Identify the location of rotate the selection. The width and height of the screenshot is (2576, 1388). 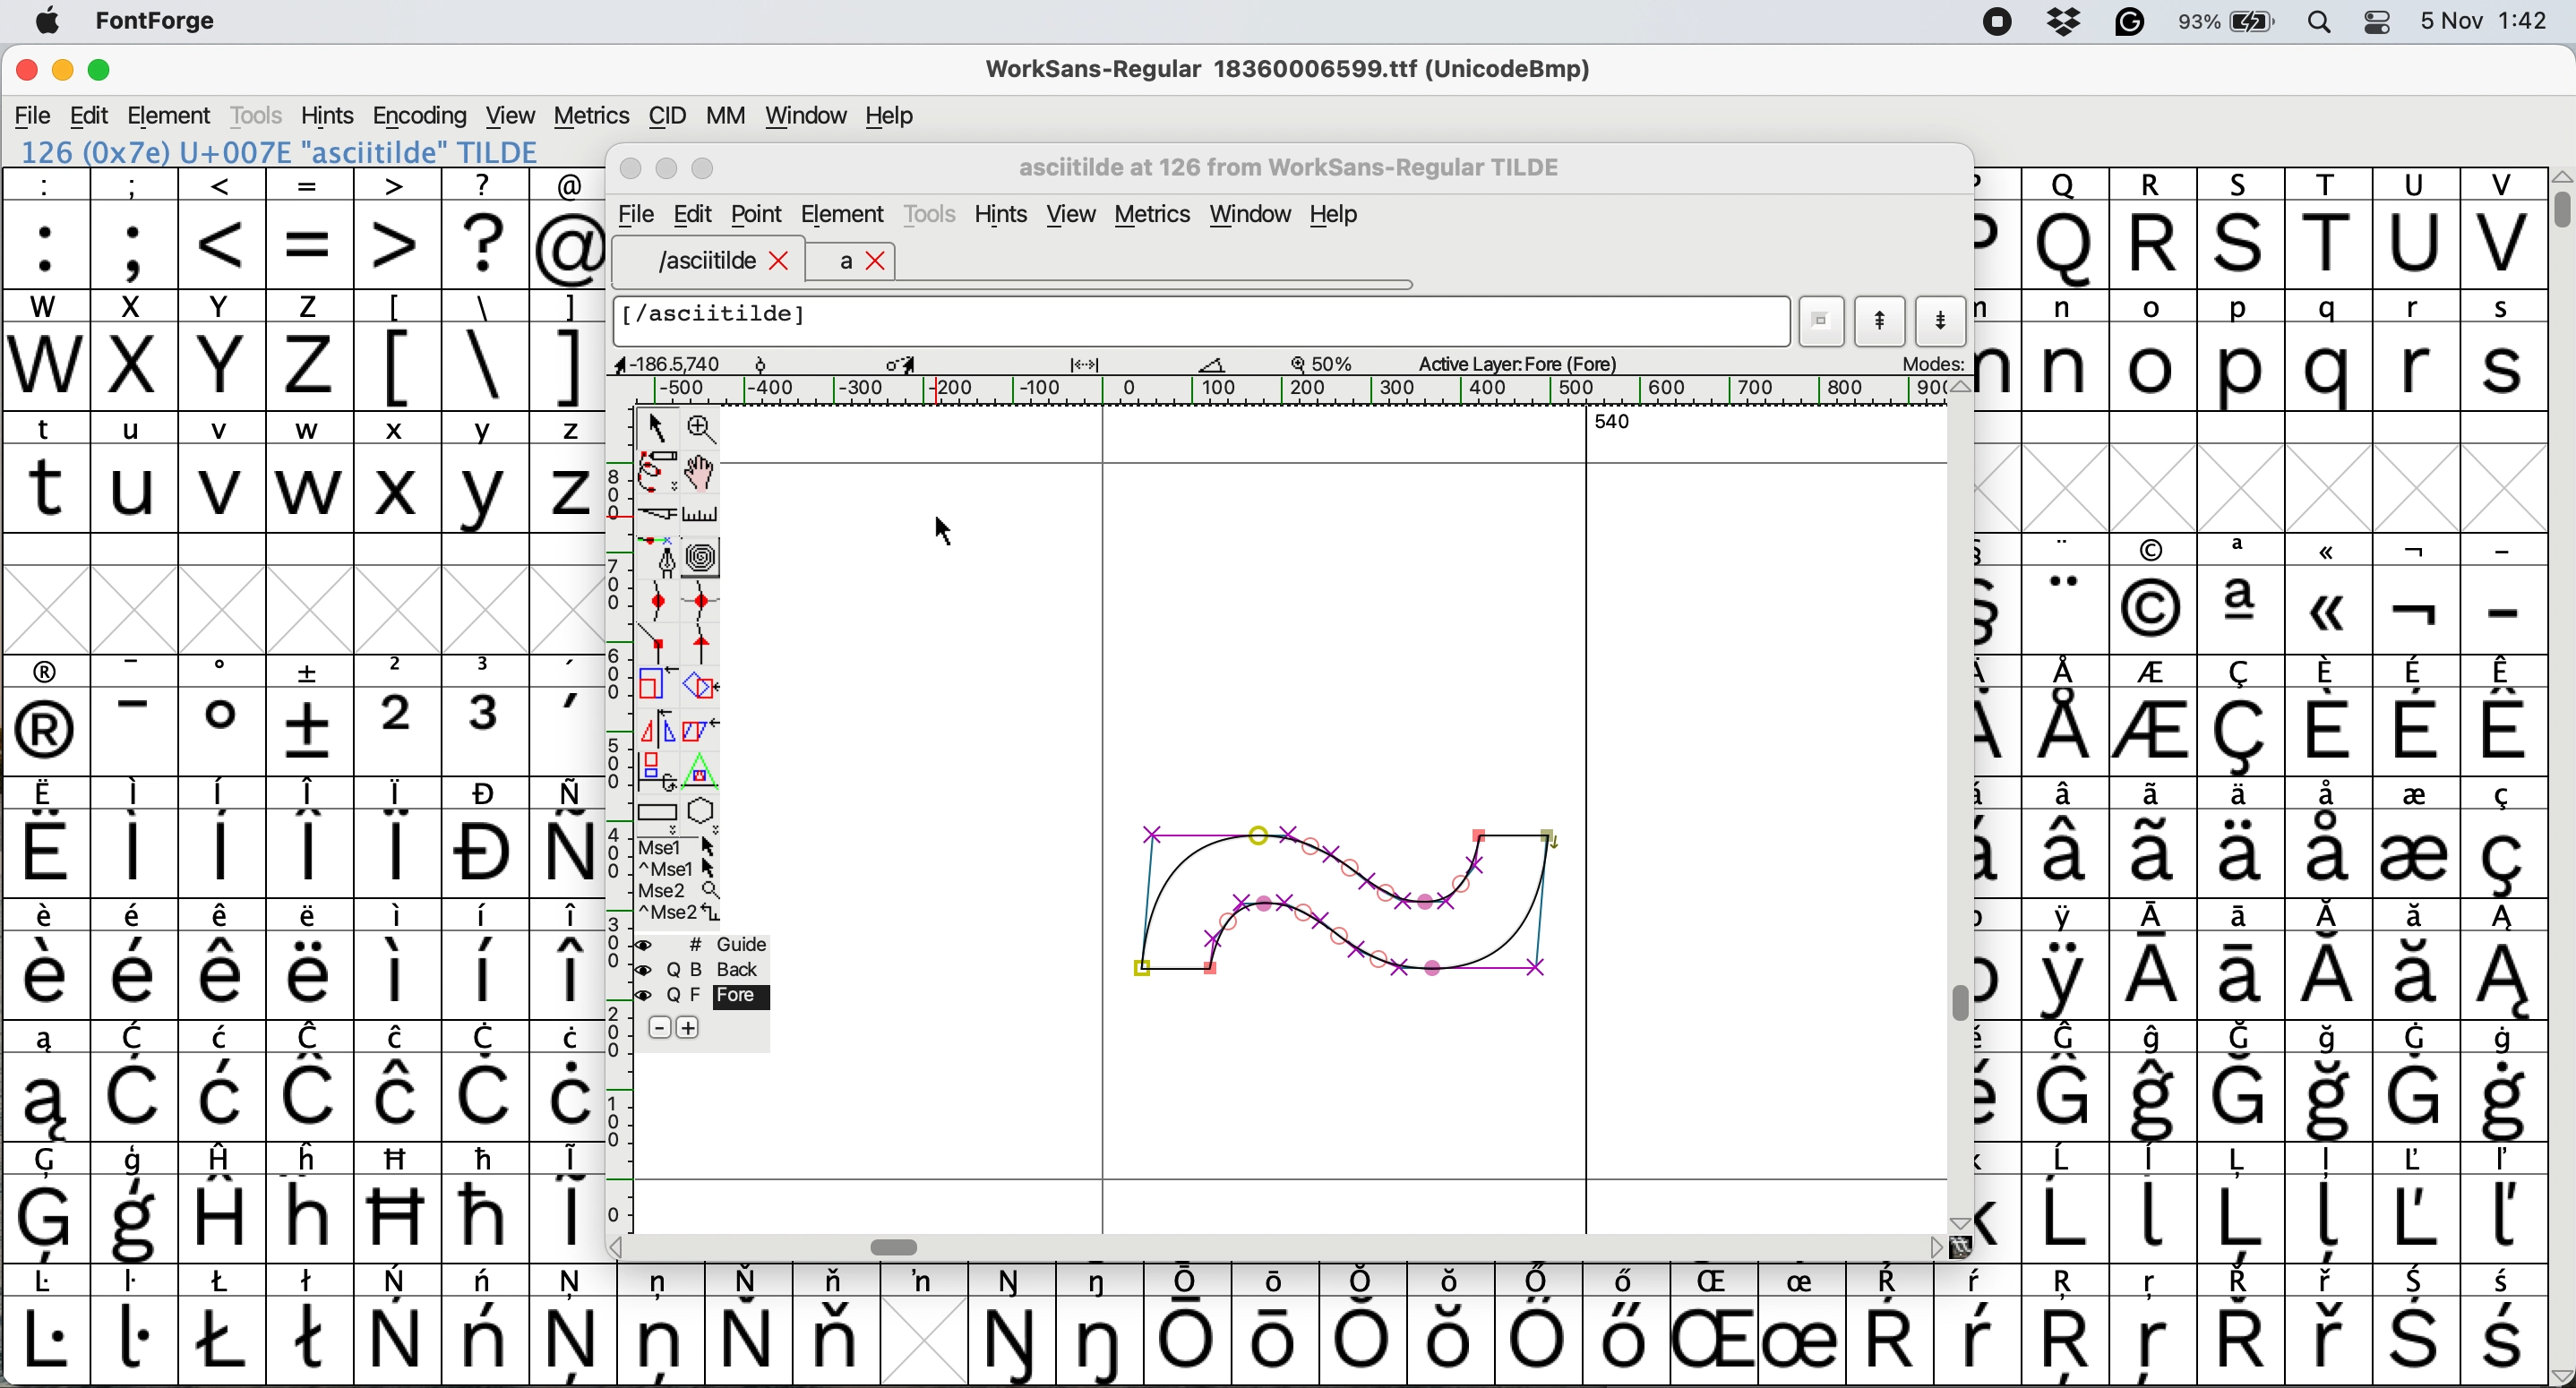
(711, 688).